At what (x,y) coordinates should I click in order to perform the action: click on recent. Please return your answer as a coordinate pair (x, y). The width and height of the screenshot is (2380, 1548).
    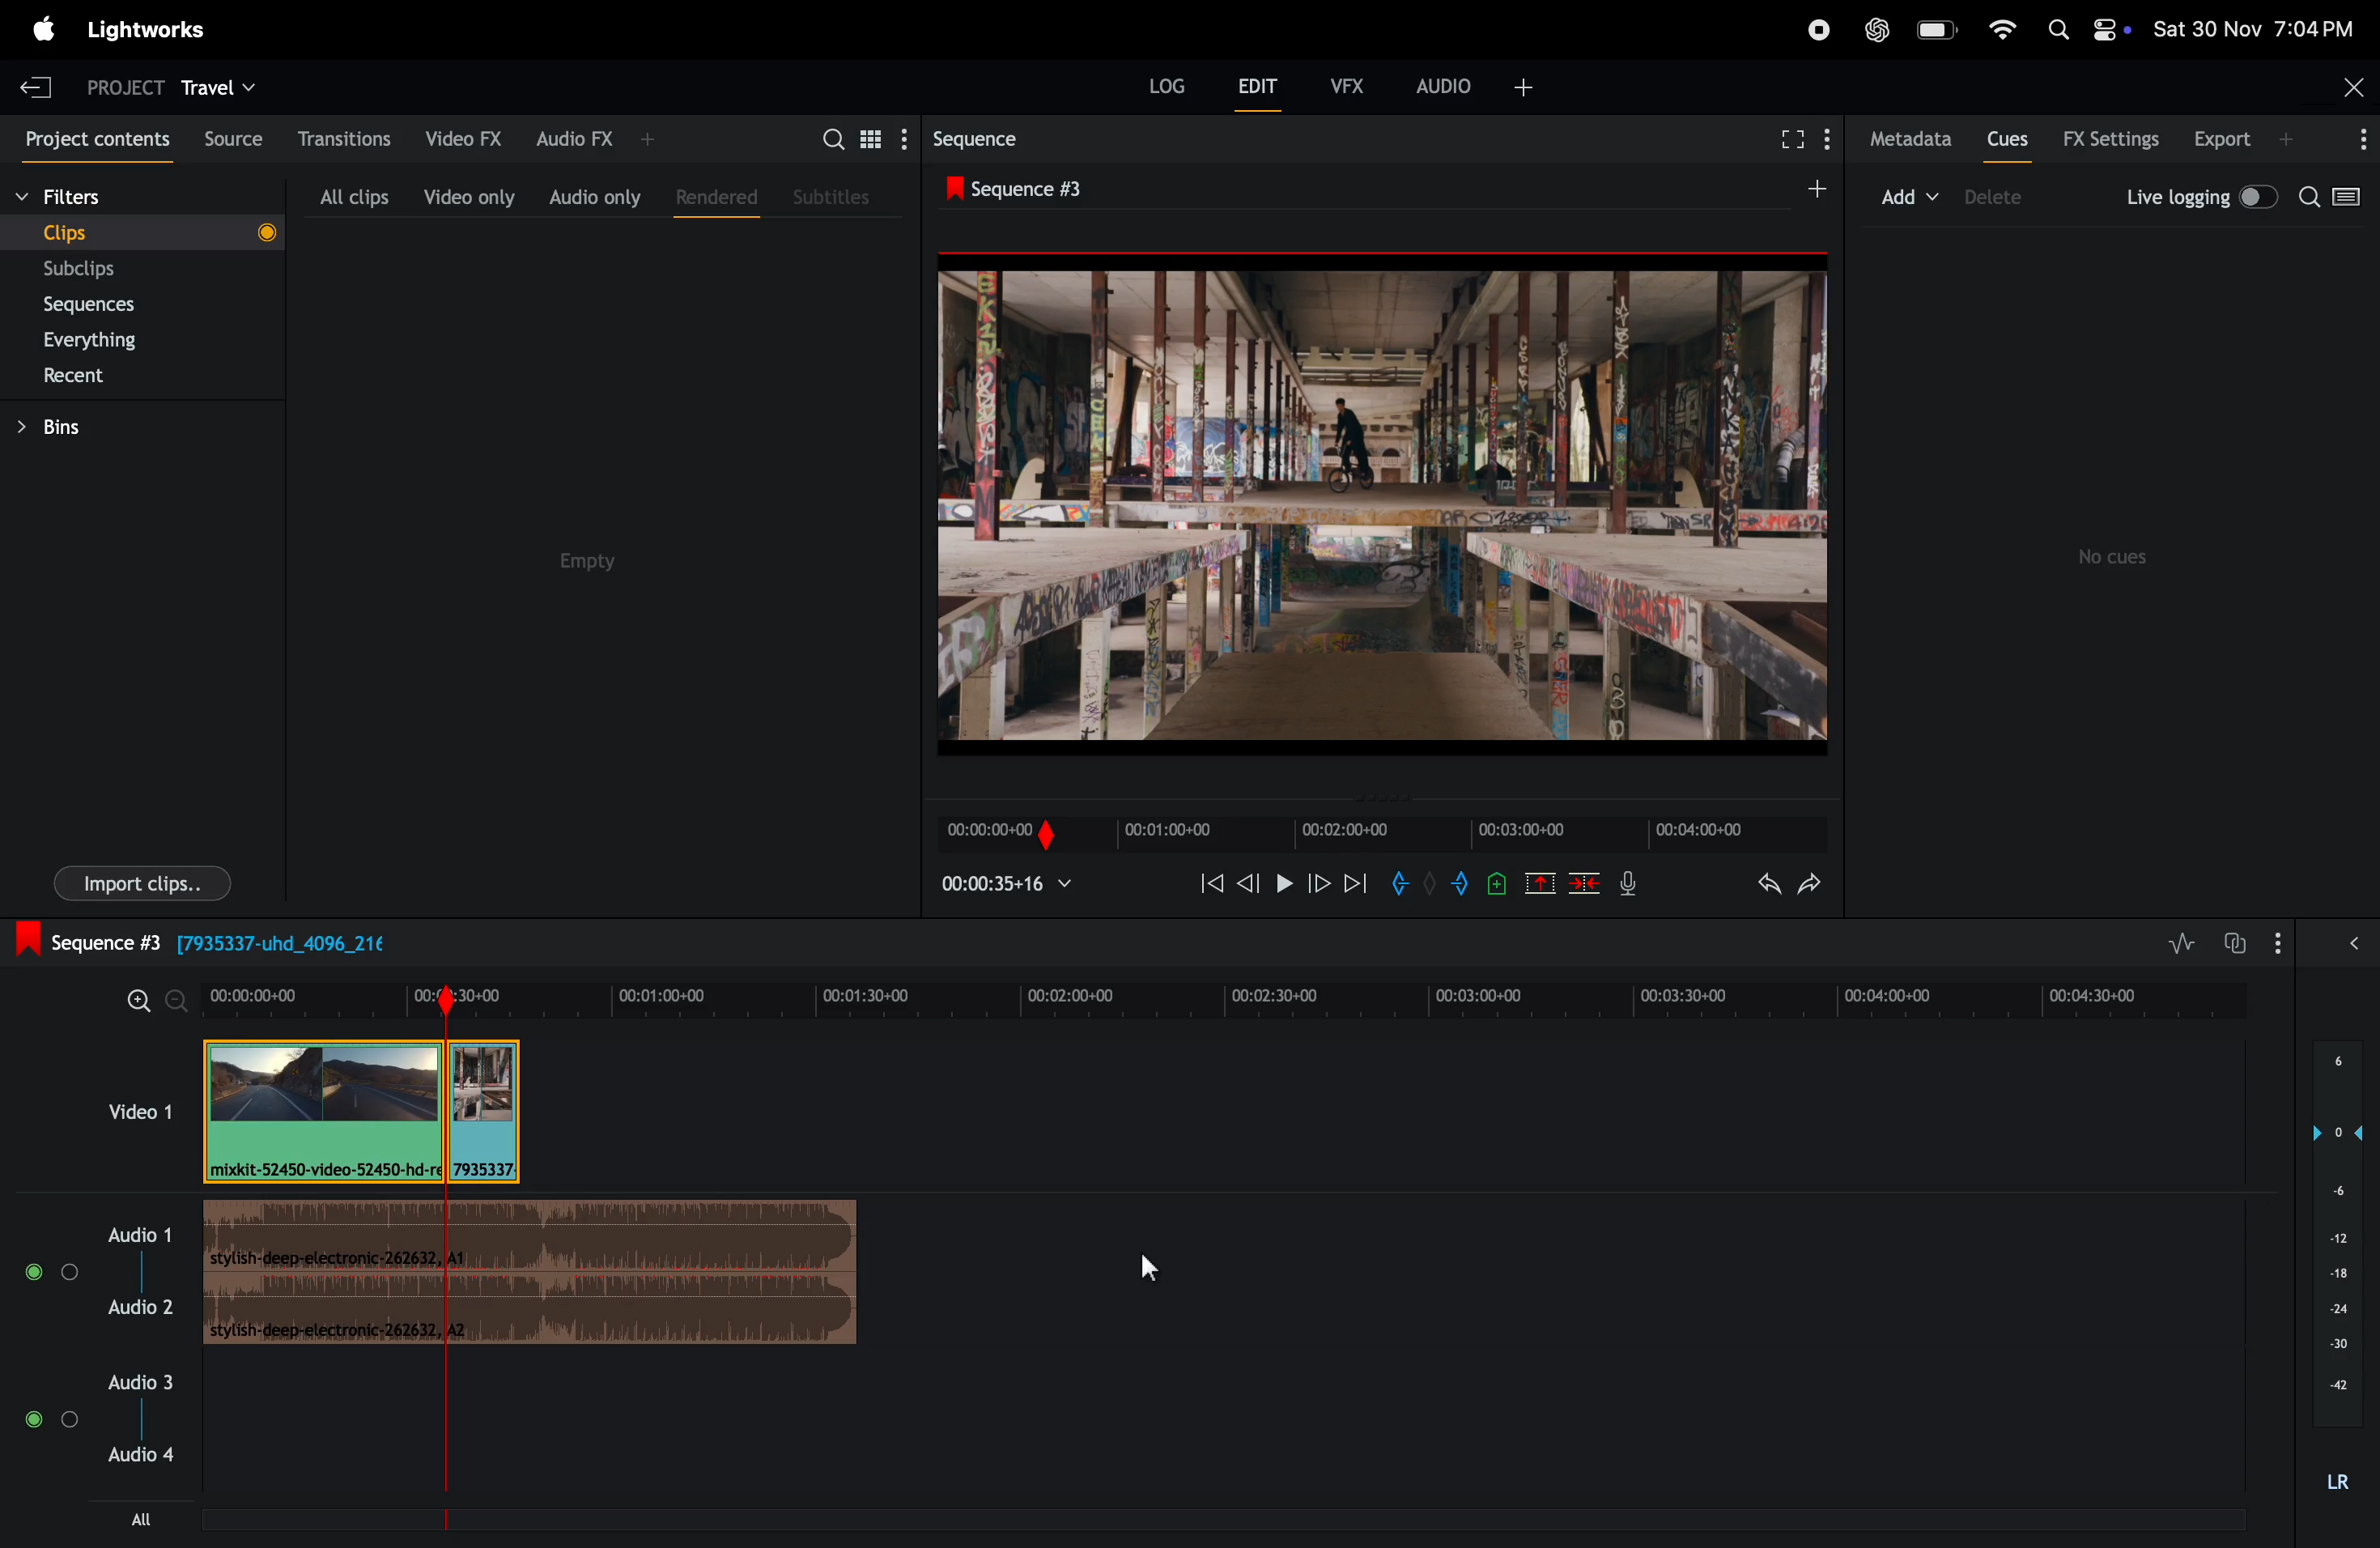
    Looking at the image, I should click on (117, 375).